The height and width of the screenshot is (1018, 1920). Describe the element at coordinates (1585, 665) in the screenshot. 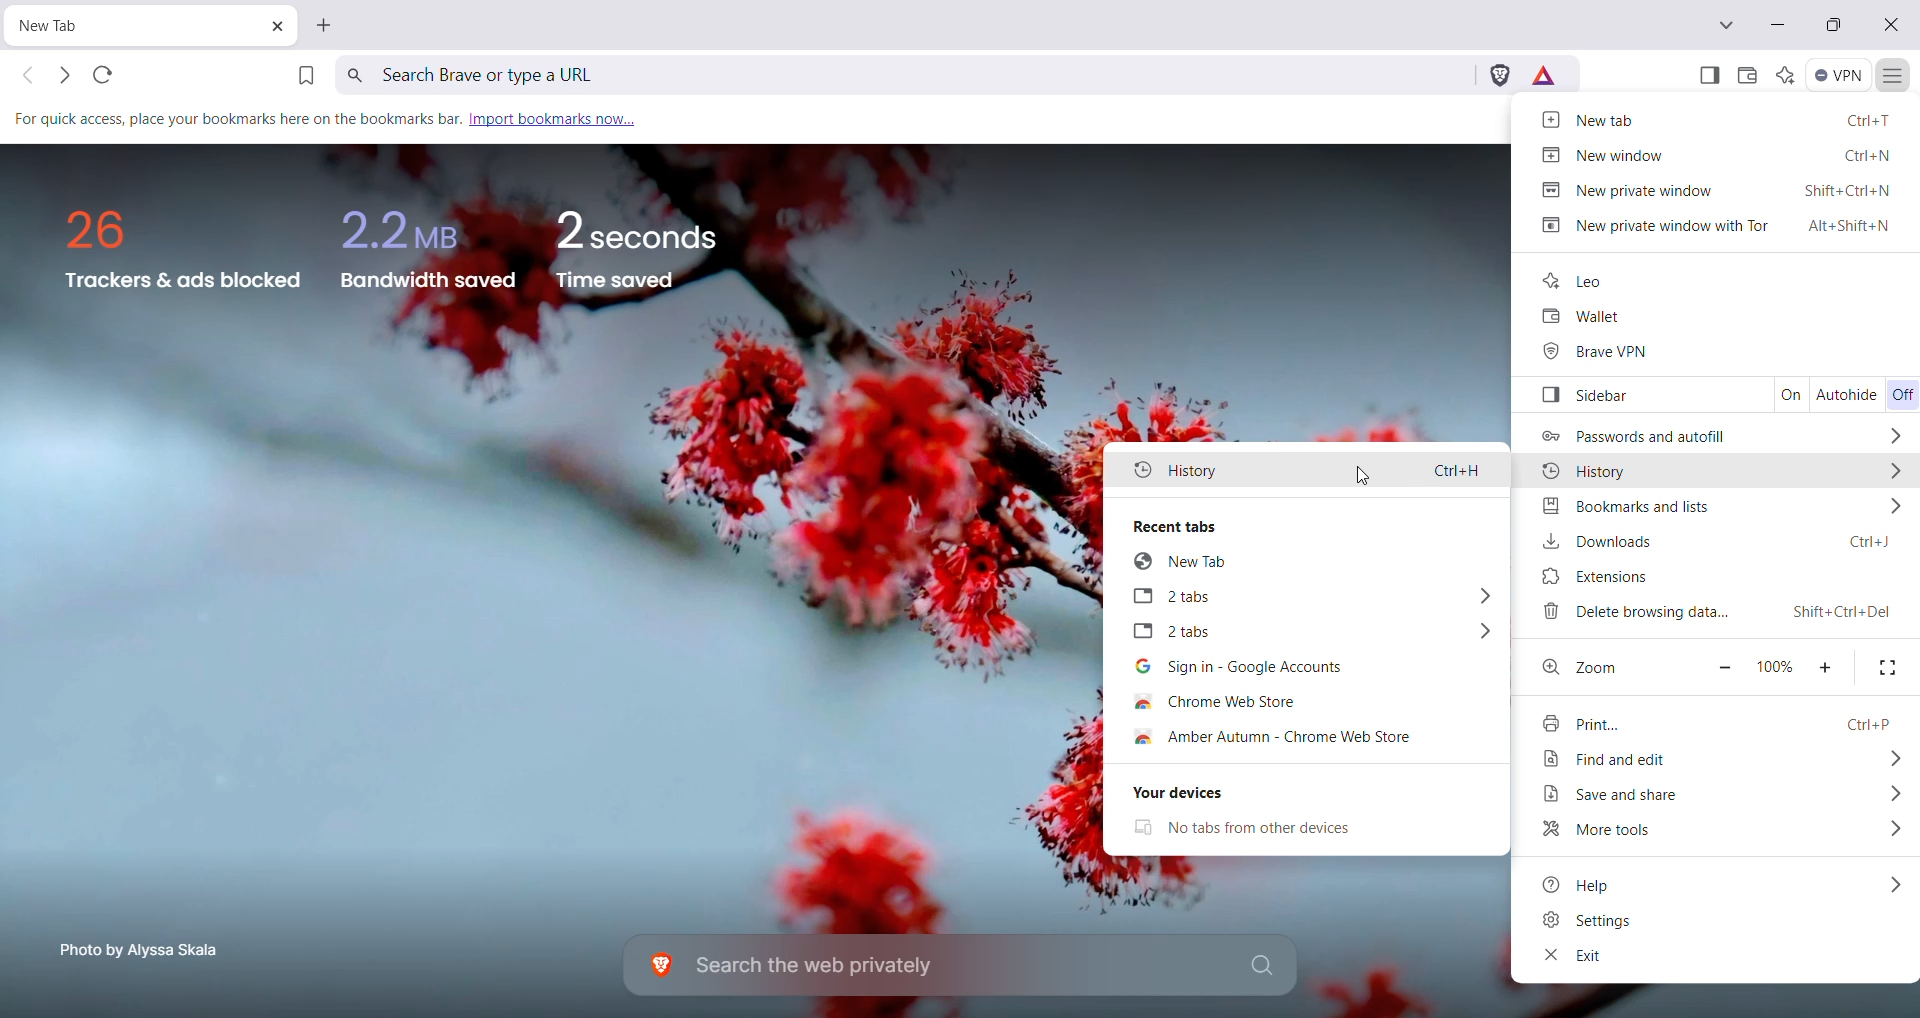

I see `Zoom` at that location.